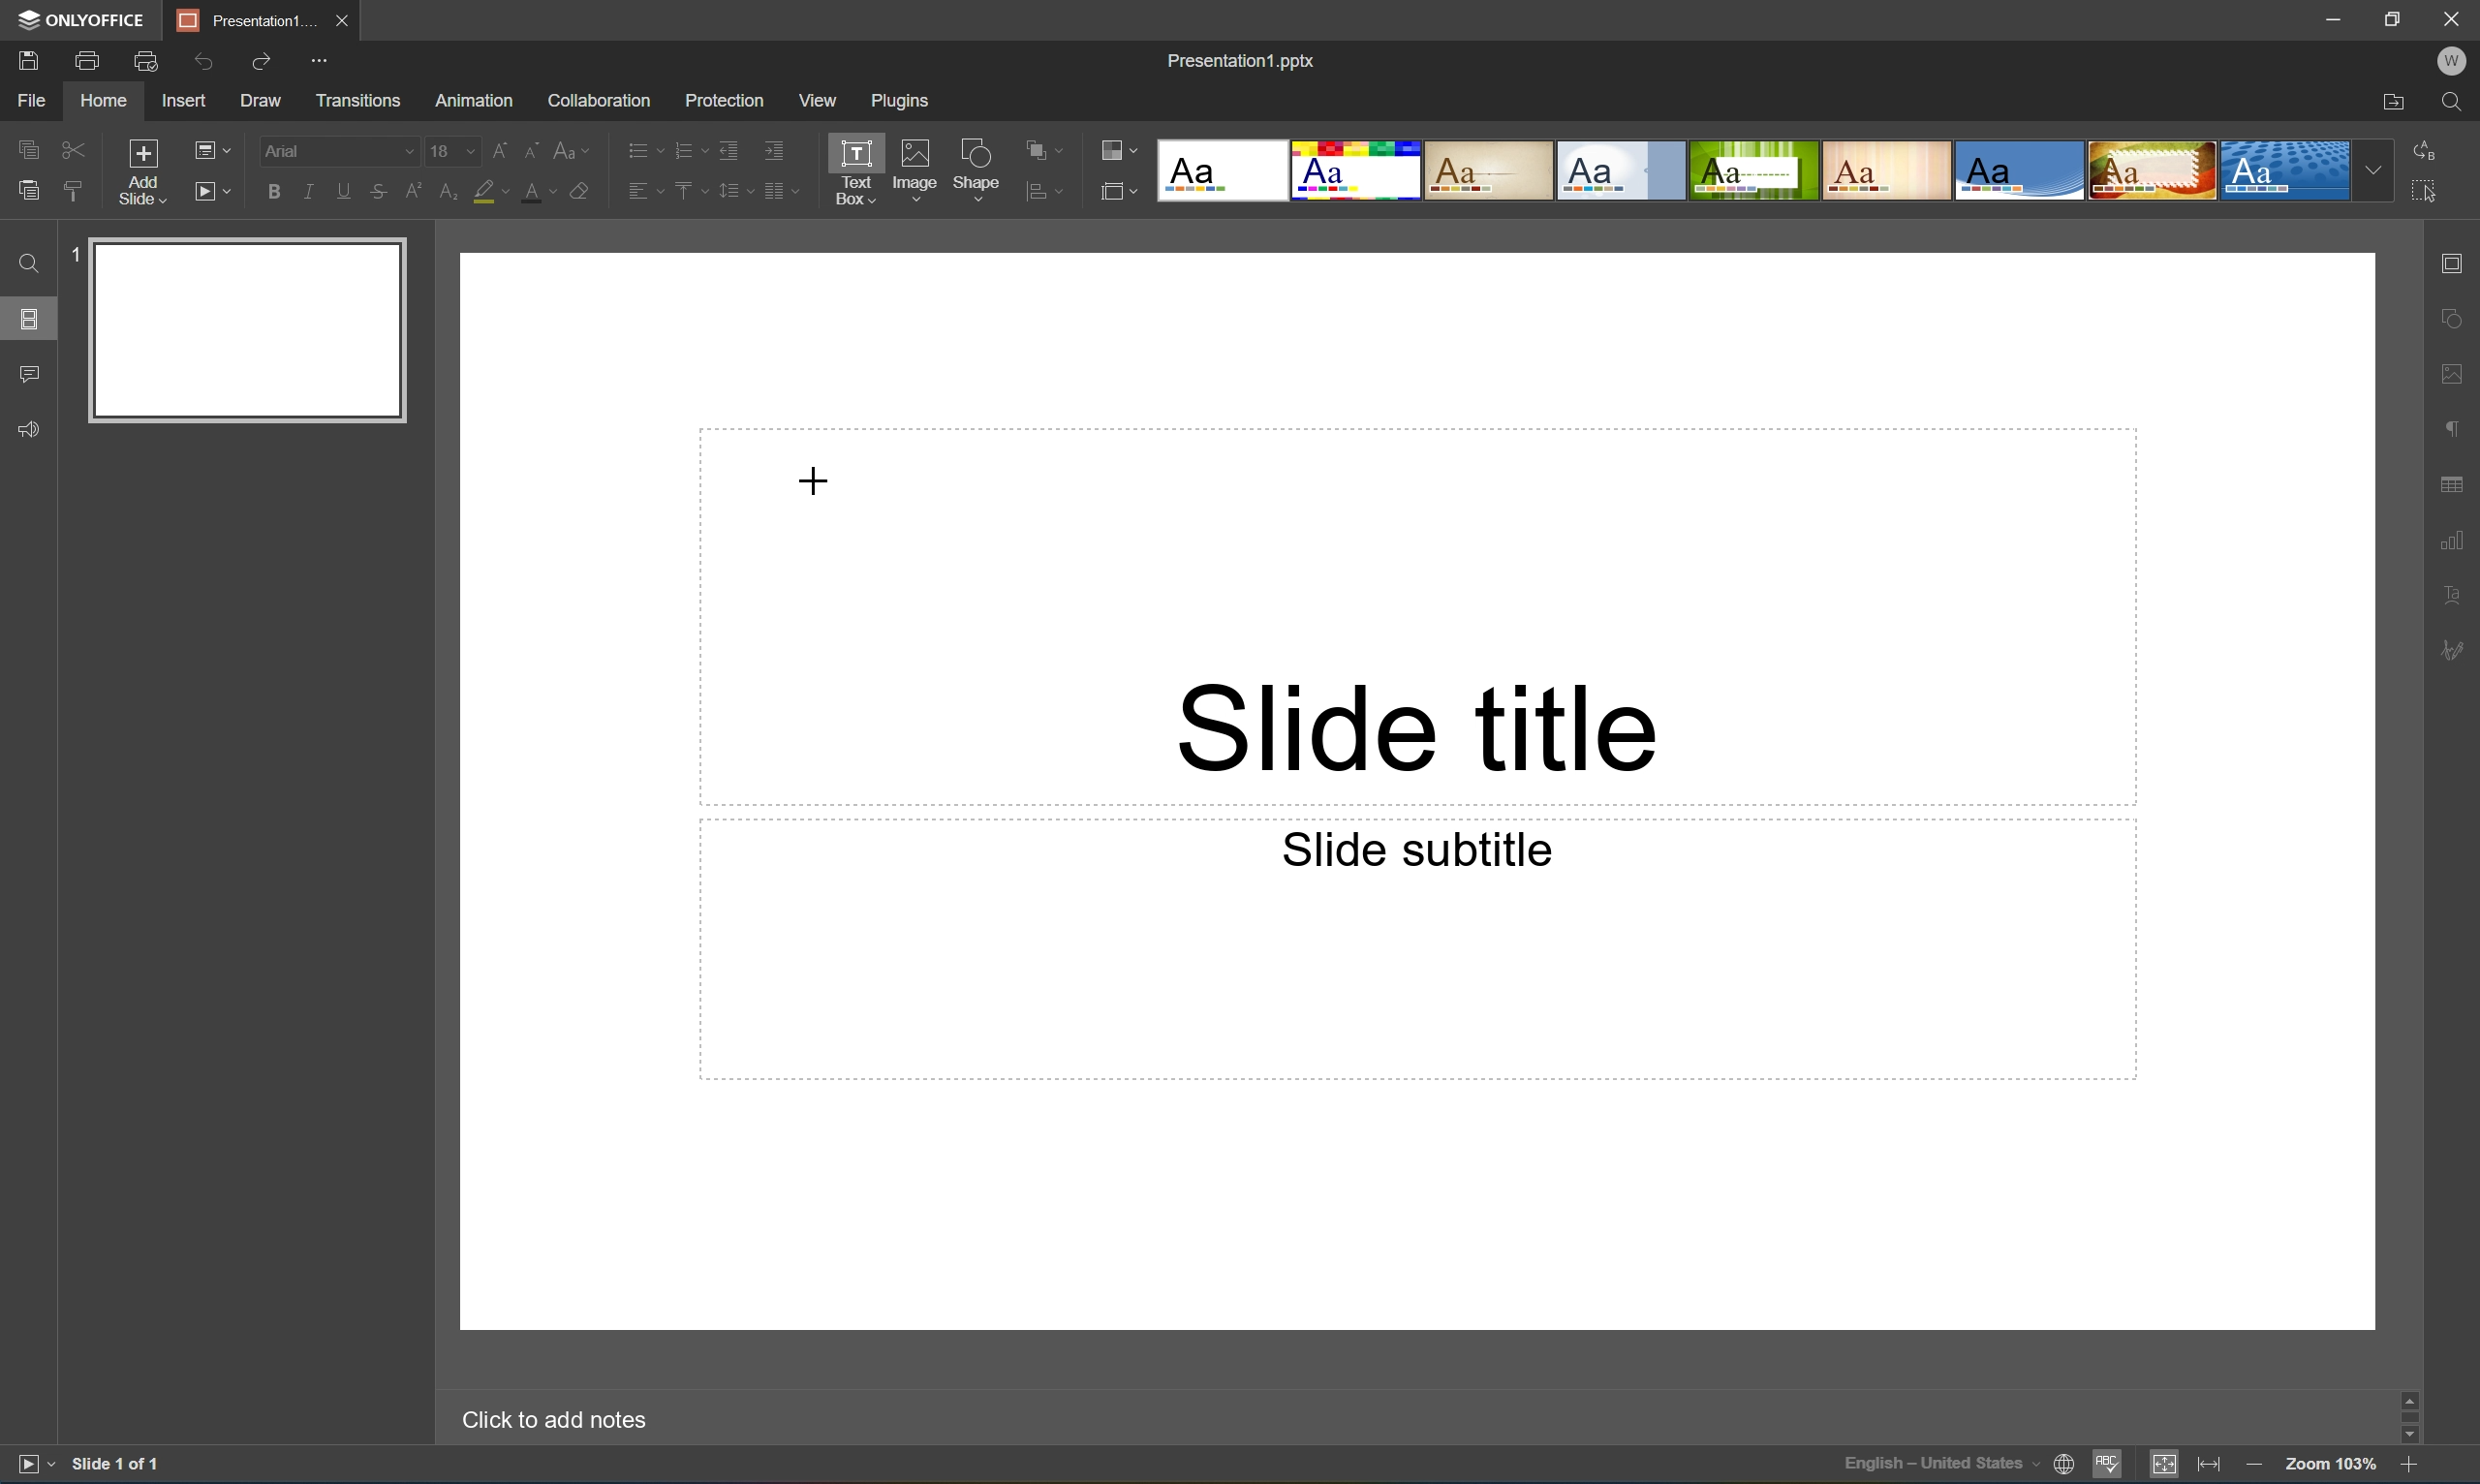 This screenshot has width=2480, height=1484. I want to click on Superscript, so click(416, 192).